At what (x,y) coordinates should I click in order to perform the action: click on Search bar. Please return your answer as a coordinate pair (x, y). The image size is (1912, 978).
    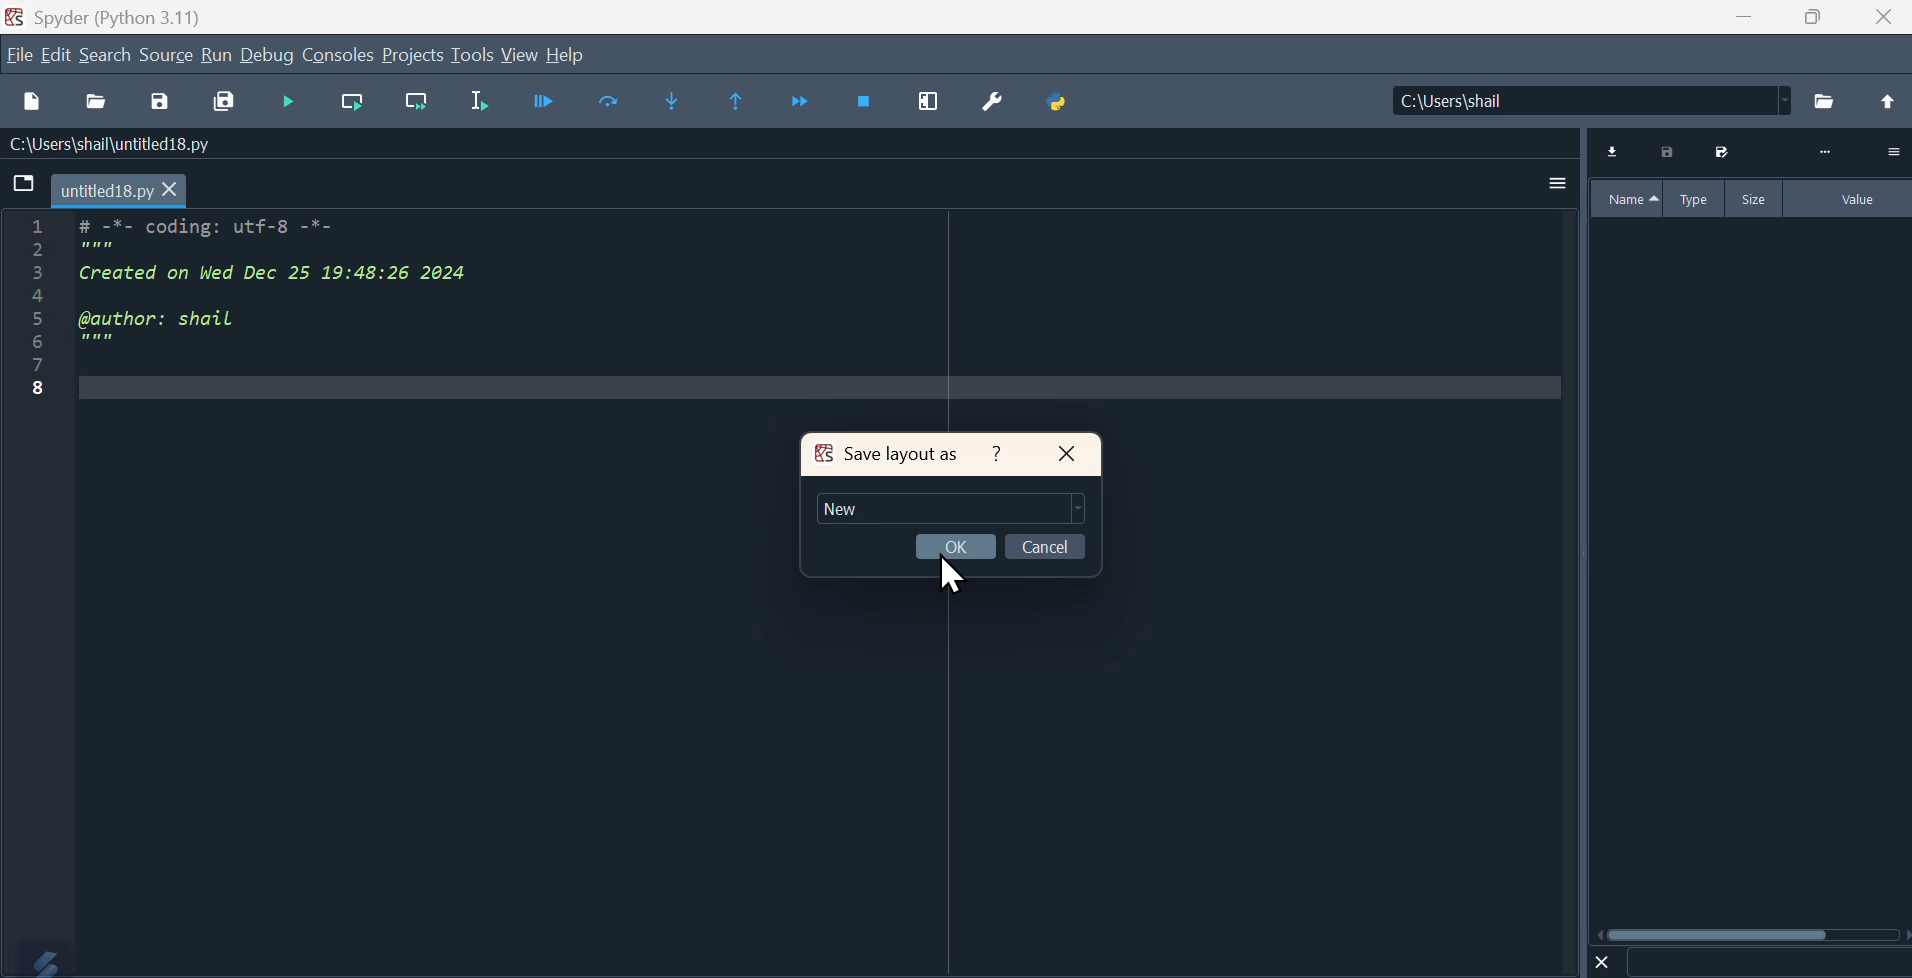
    Looking at the image, I should click on (1767, 963).